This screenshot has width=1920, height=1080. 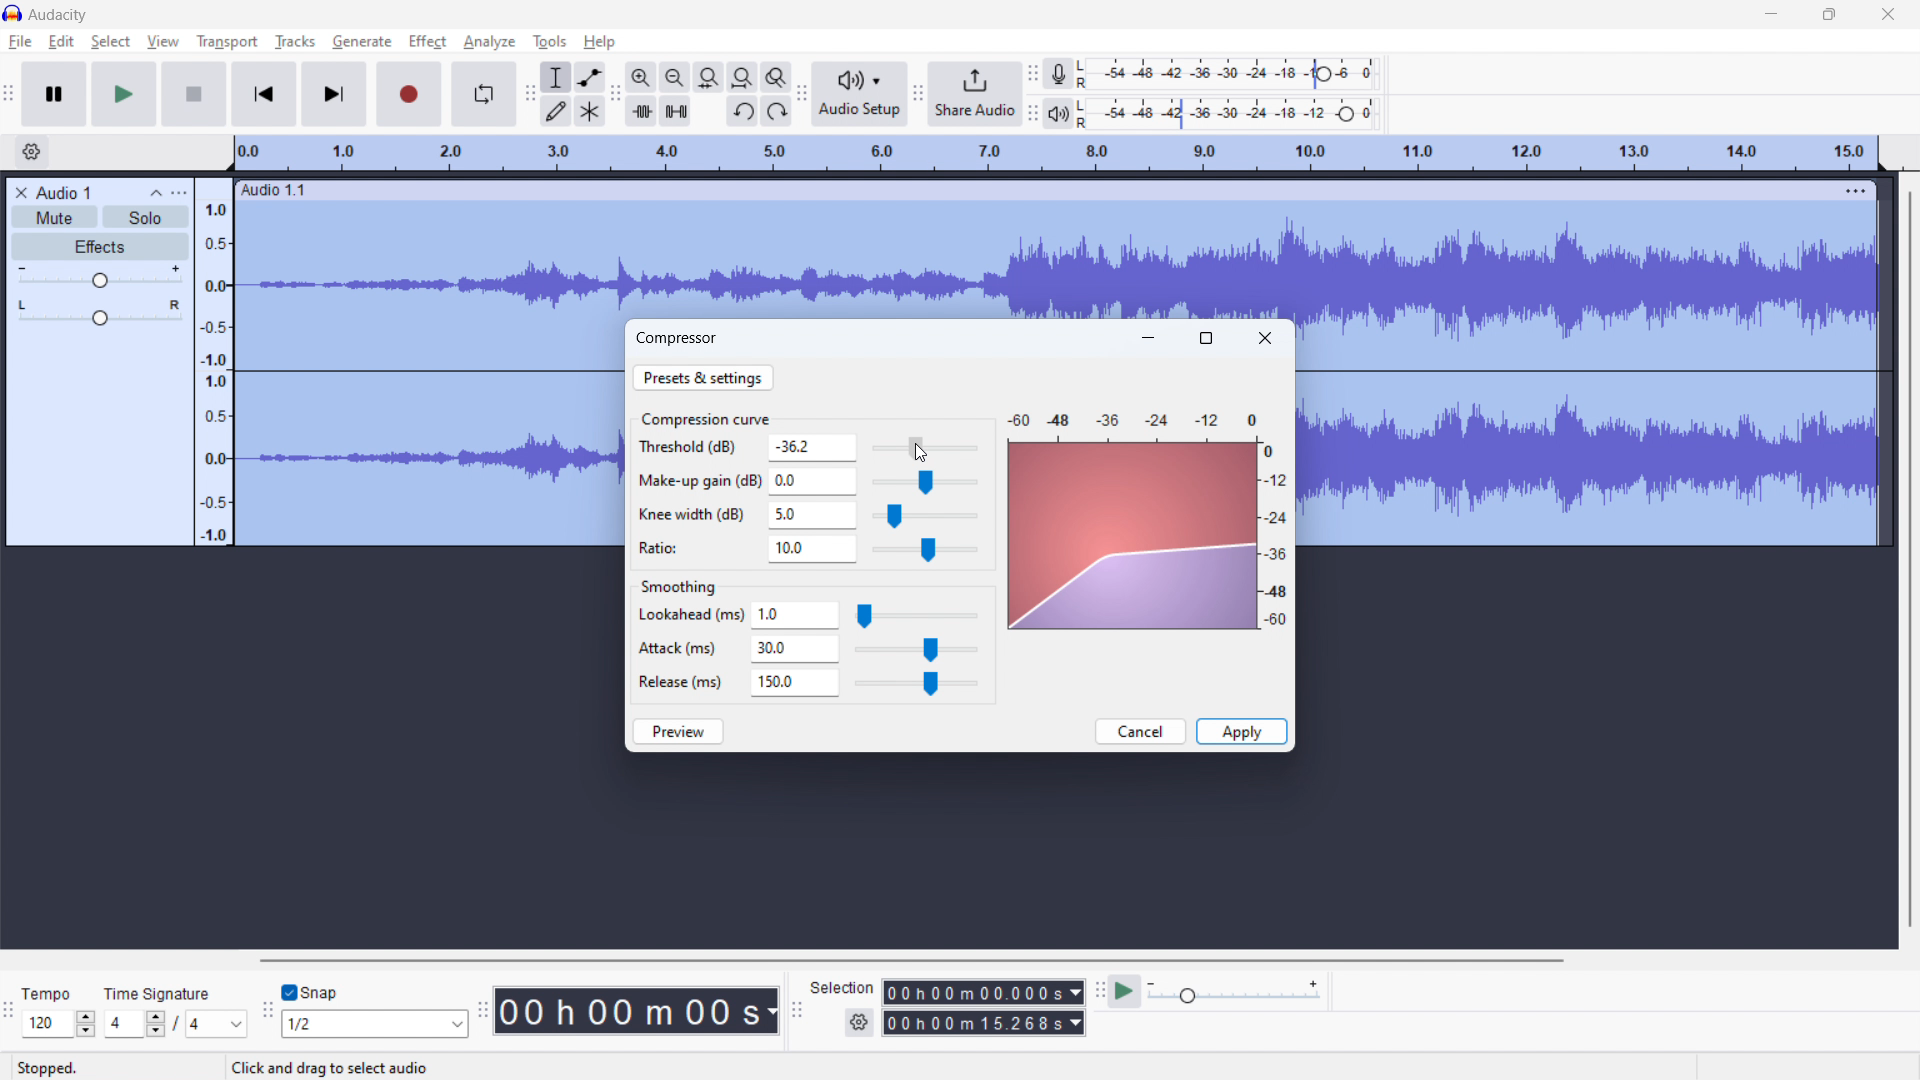 I want to click on envelop tool, so click(x=589, y=77).